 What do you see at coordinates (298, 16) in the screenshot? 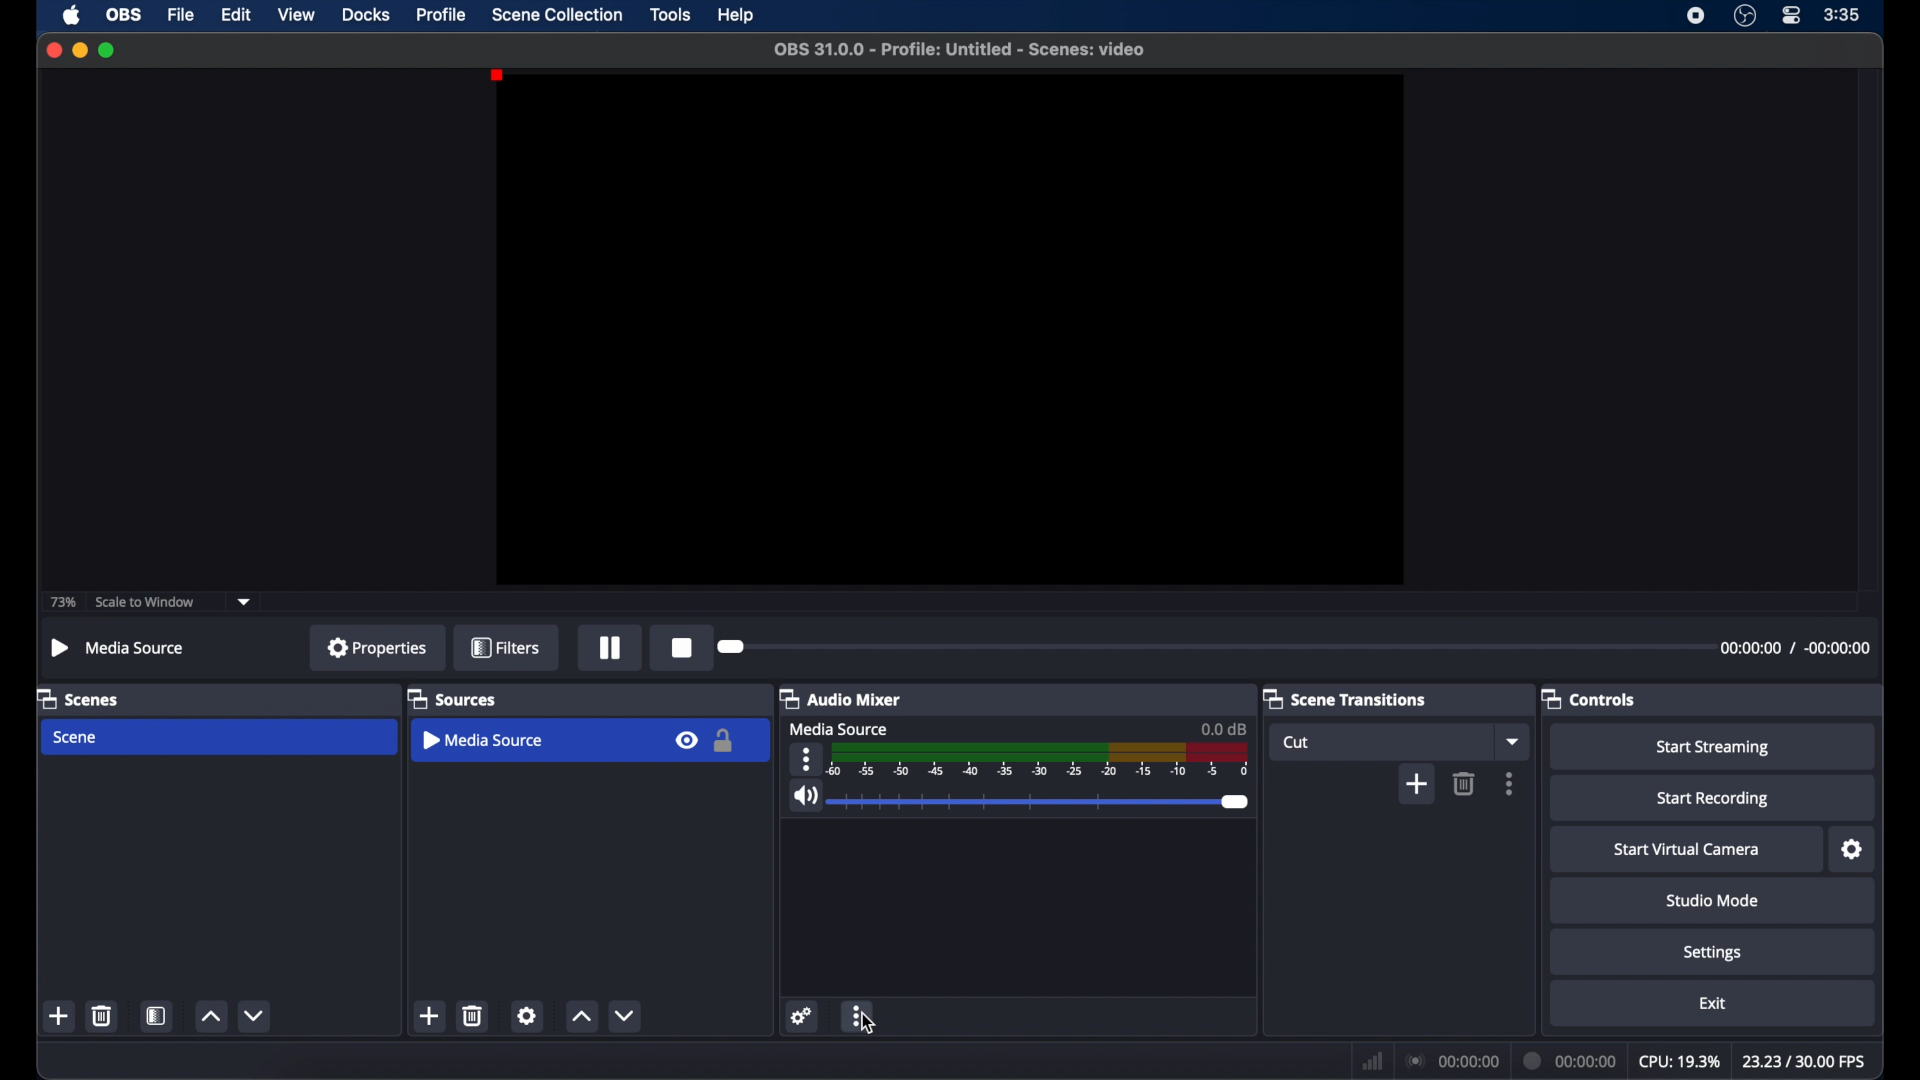
I see `view` at bounding box center [298, 16].